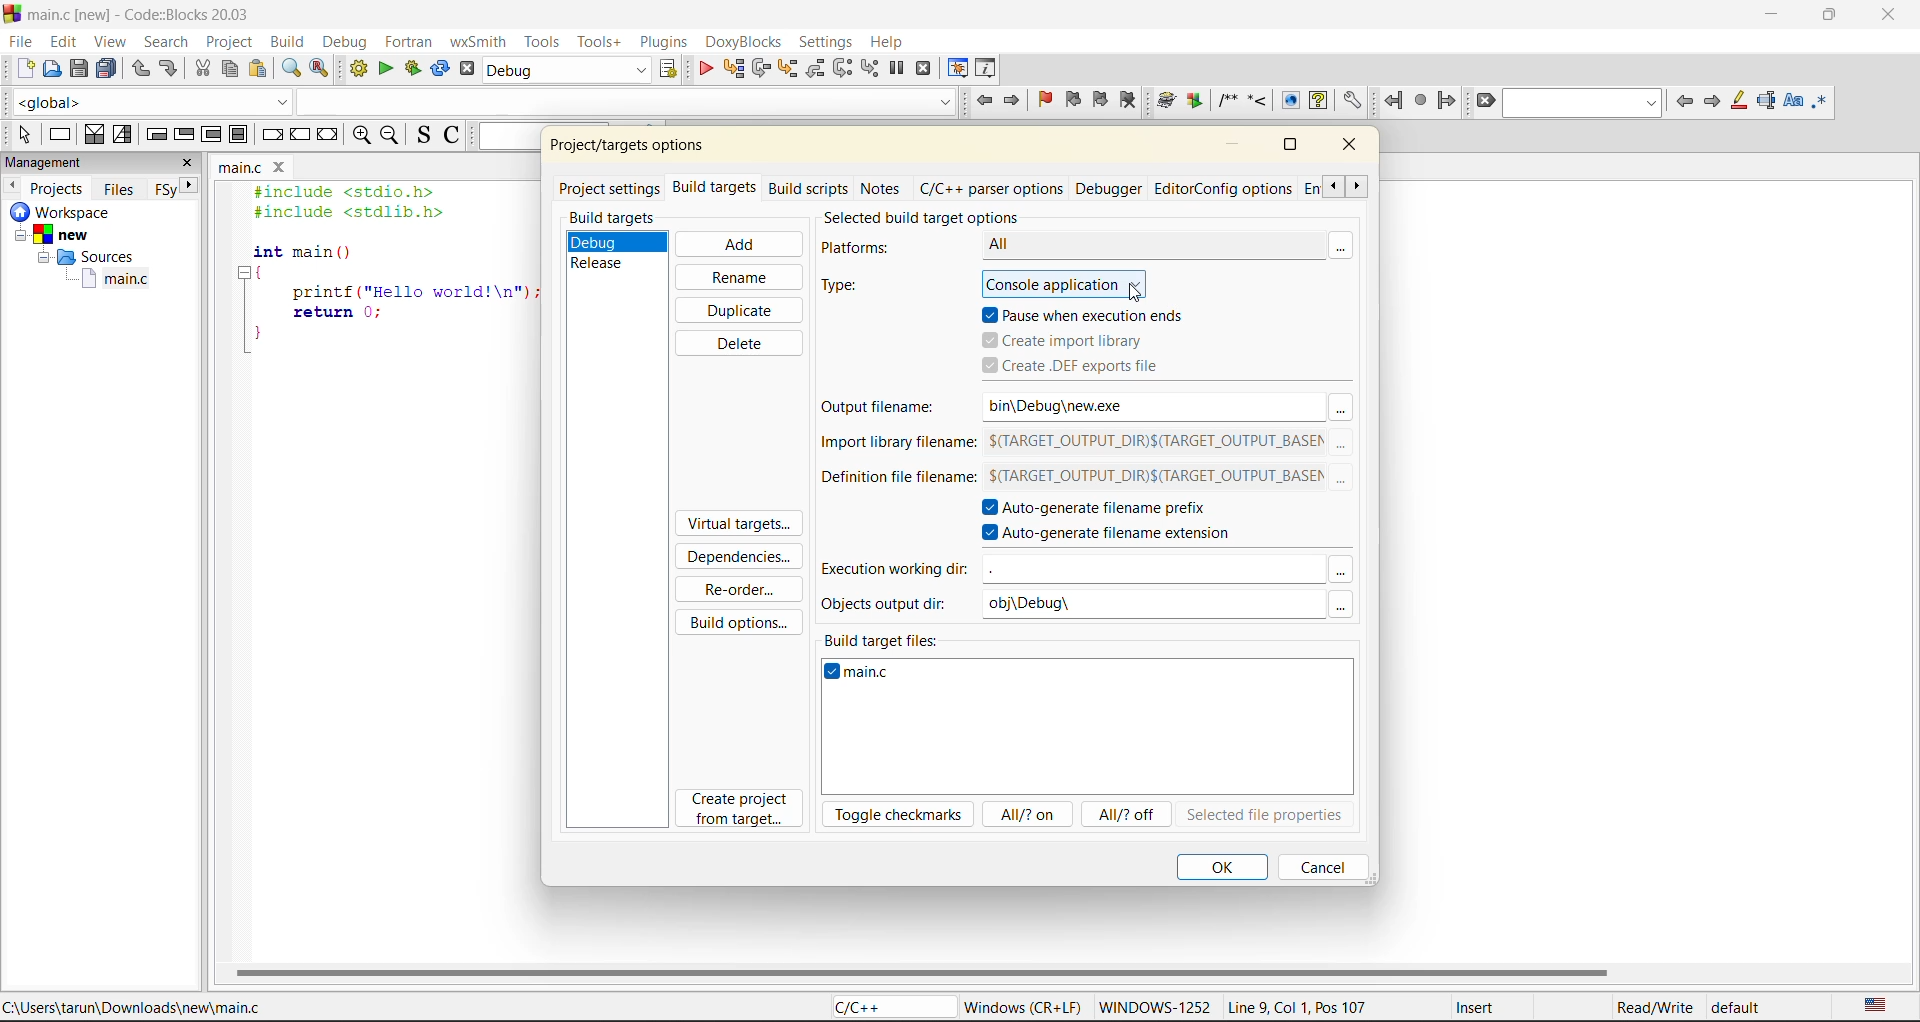  I want to click on abort, so click(471, 69).